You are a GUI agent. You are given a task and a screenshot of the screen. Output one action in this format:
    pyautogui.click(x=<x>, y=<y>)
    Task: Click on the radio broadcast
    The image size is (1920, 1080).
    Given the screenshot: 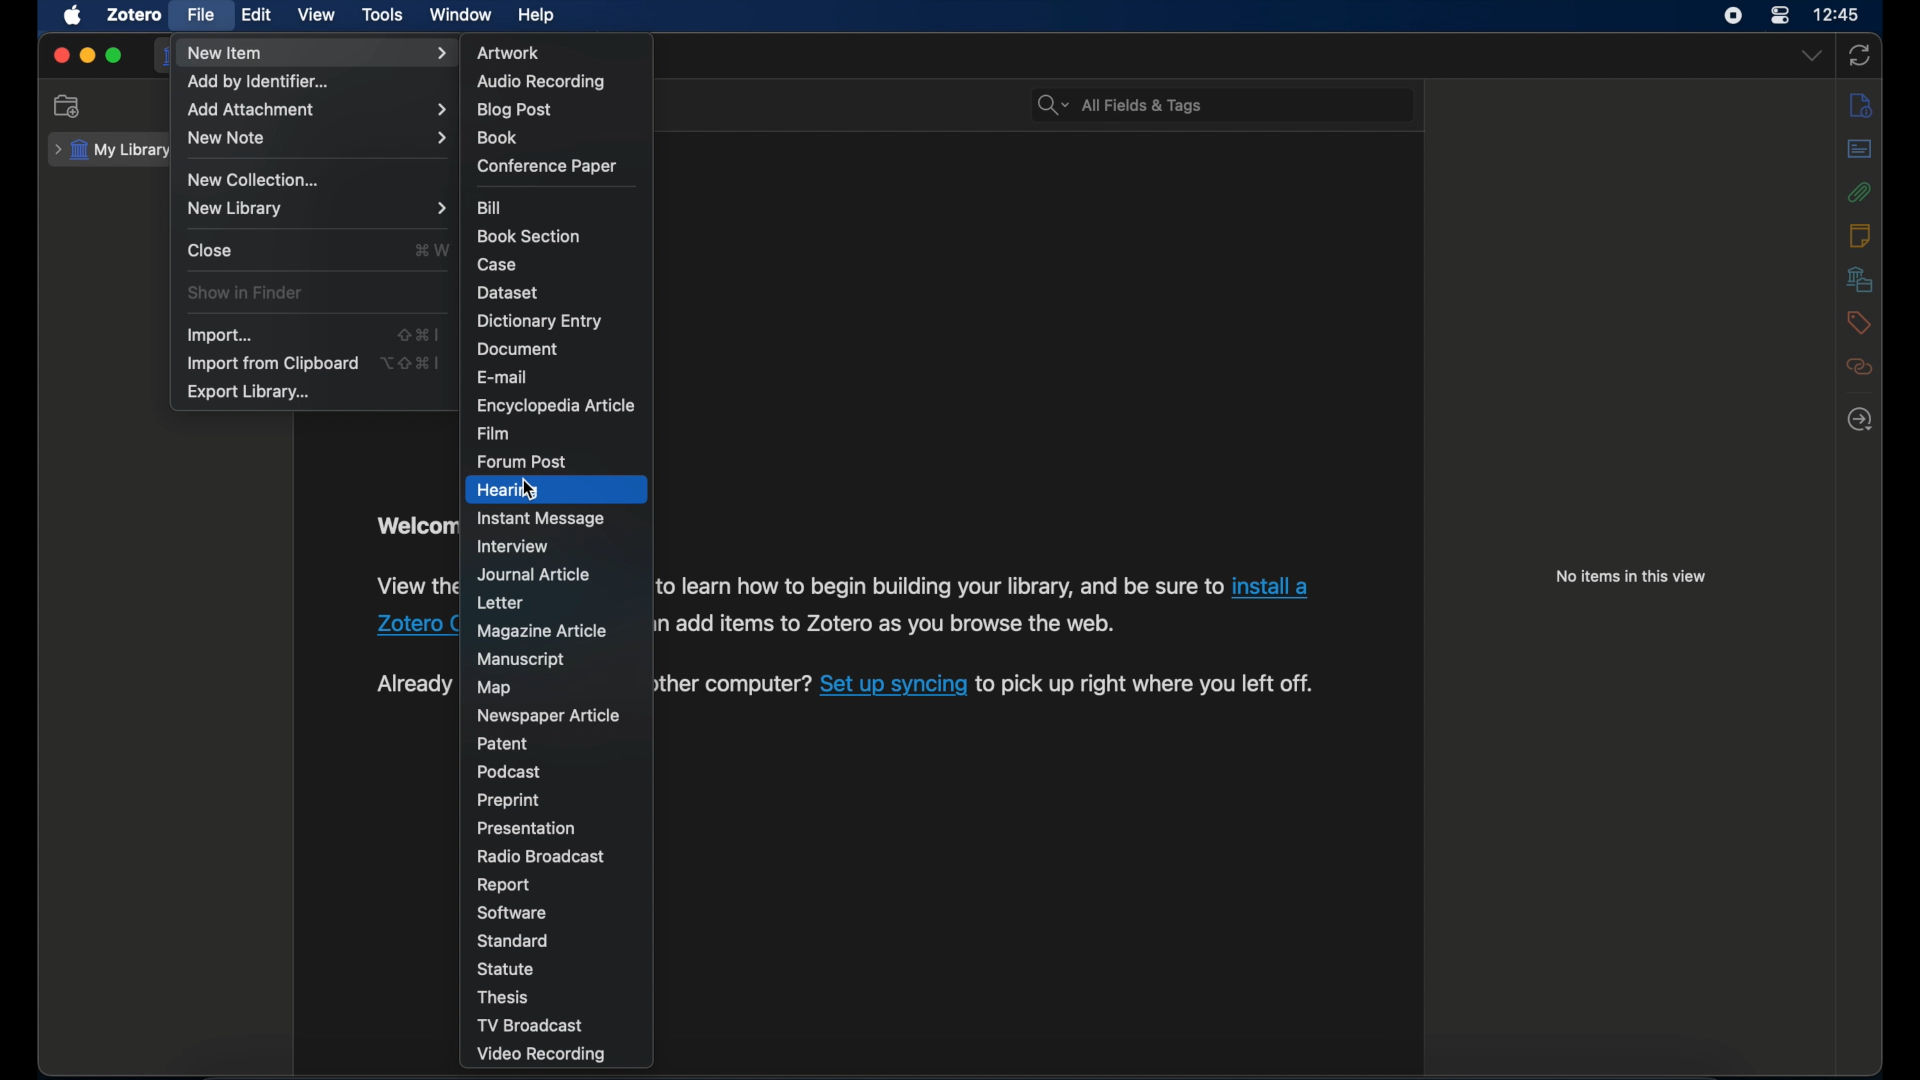 What is the action you would take?
    pyautogui.click(x=541, y=856)
    